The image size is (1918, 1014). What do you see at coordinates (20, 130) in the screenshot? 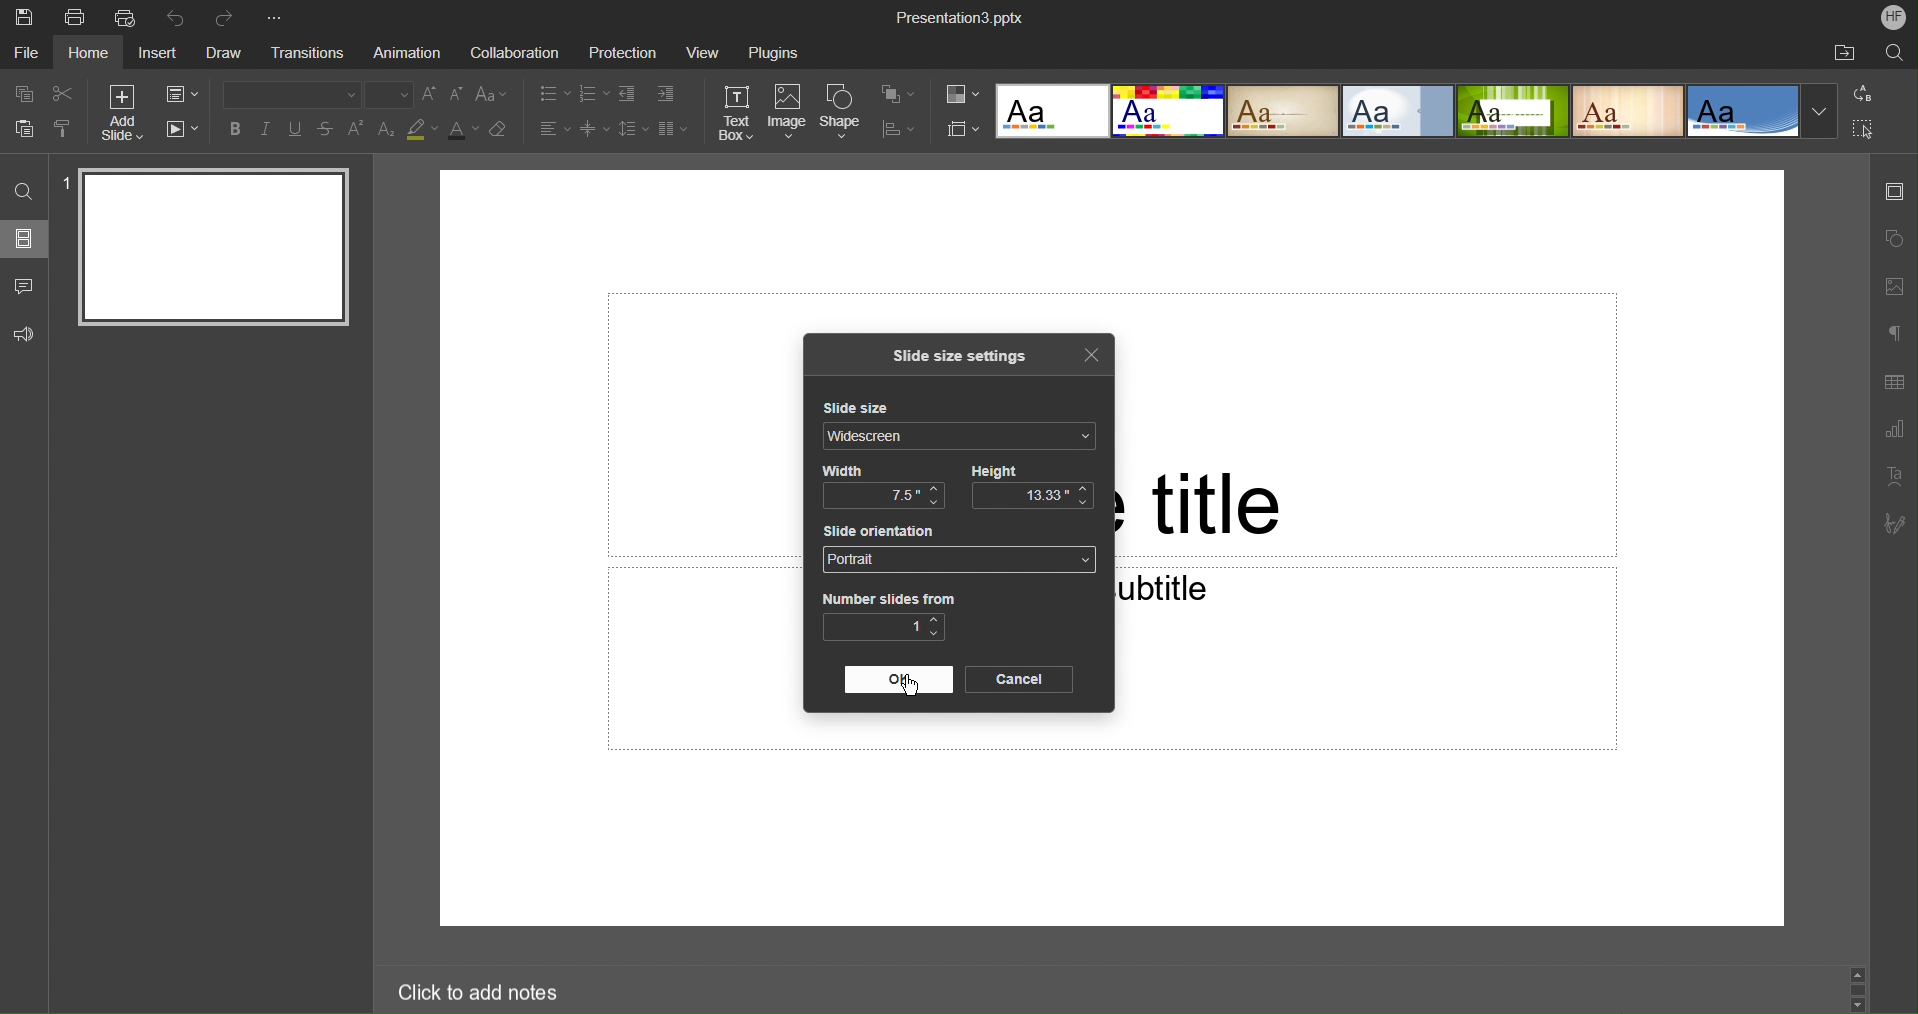
I see `Paste` at bounding box center [20, 130].